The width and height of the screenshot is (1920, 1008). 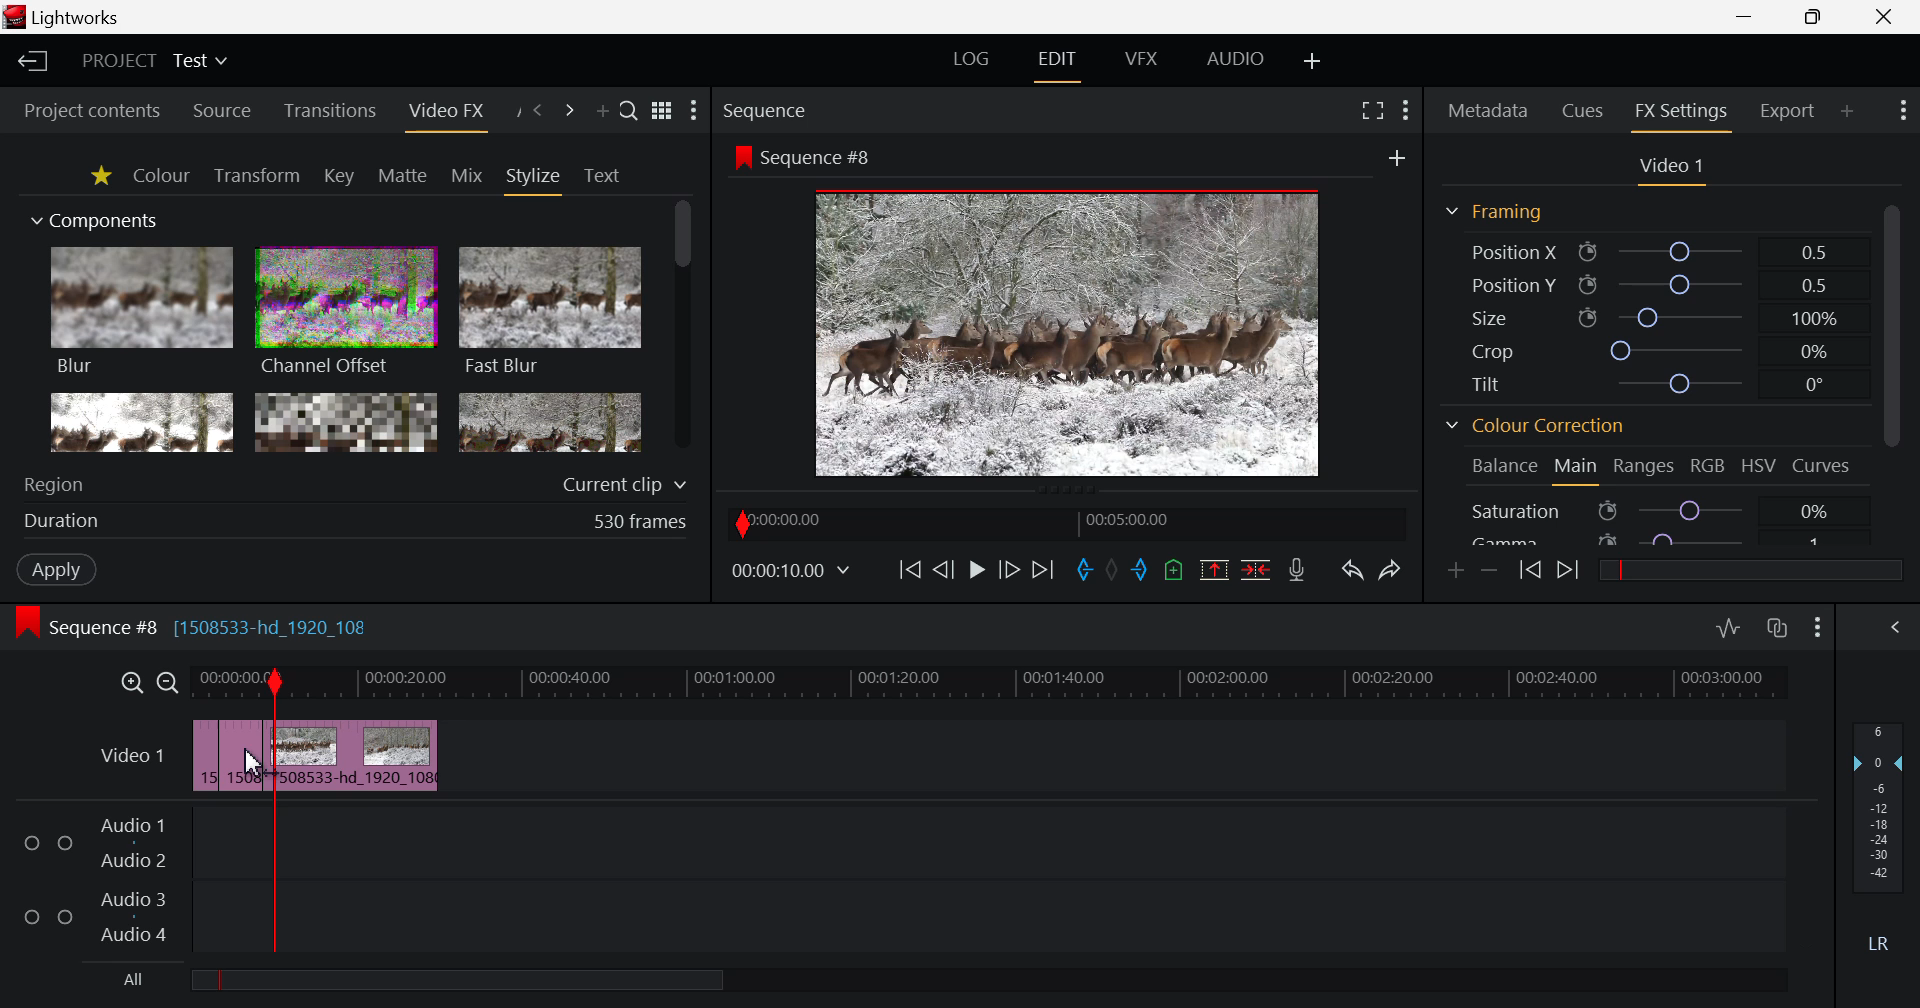 What do you see at coordinates (32, 62) in the screenshot?
I see `Back to Homepage` at bounding box center [32, 62].